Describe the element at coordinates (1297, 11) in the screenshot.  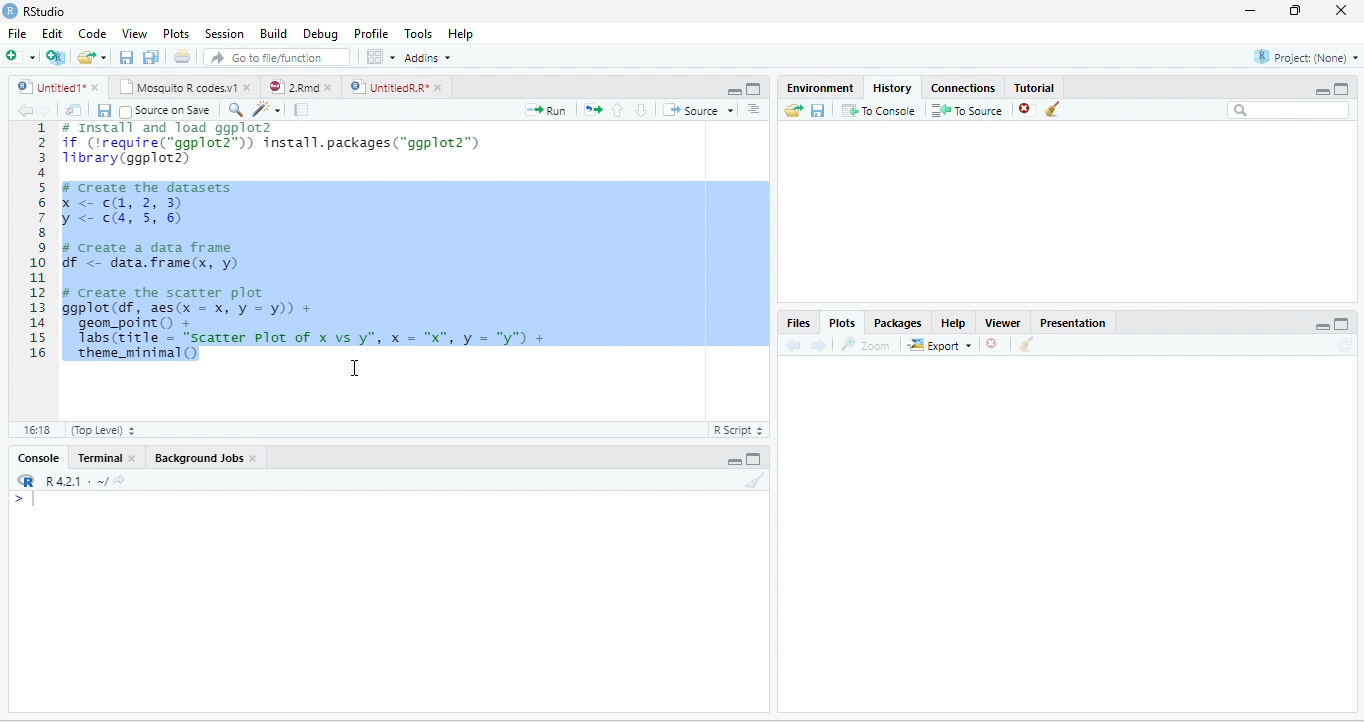
I see `restore` at that location.